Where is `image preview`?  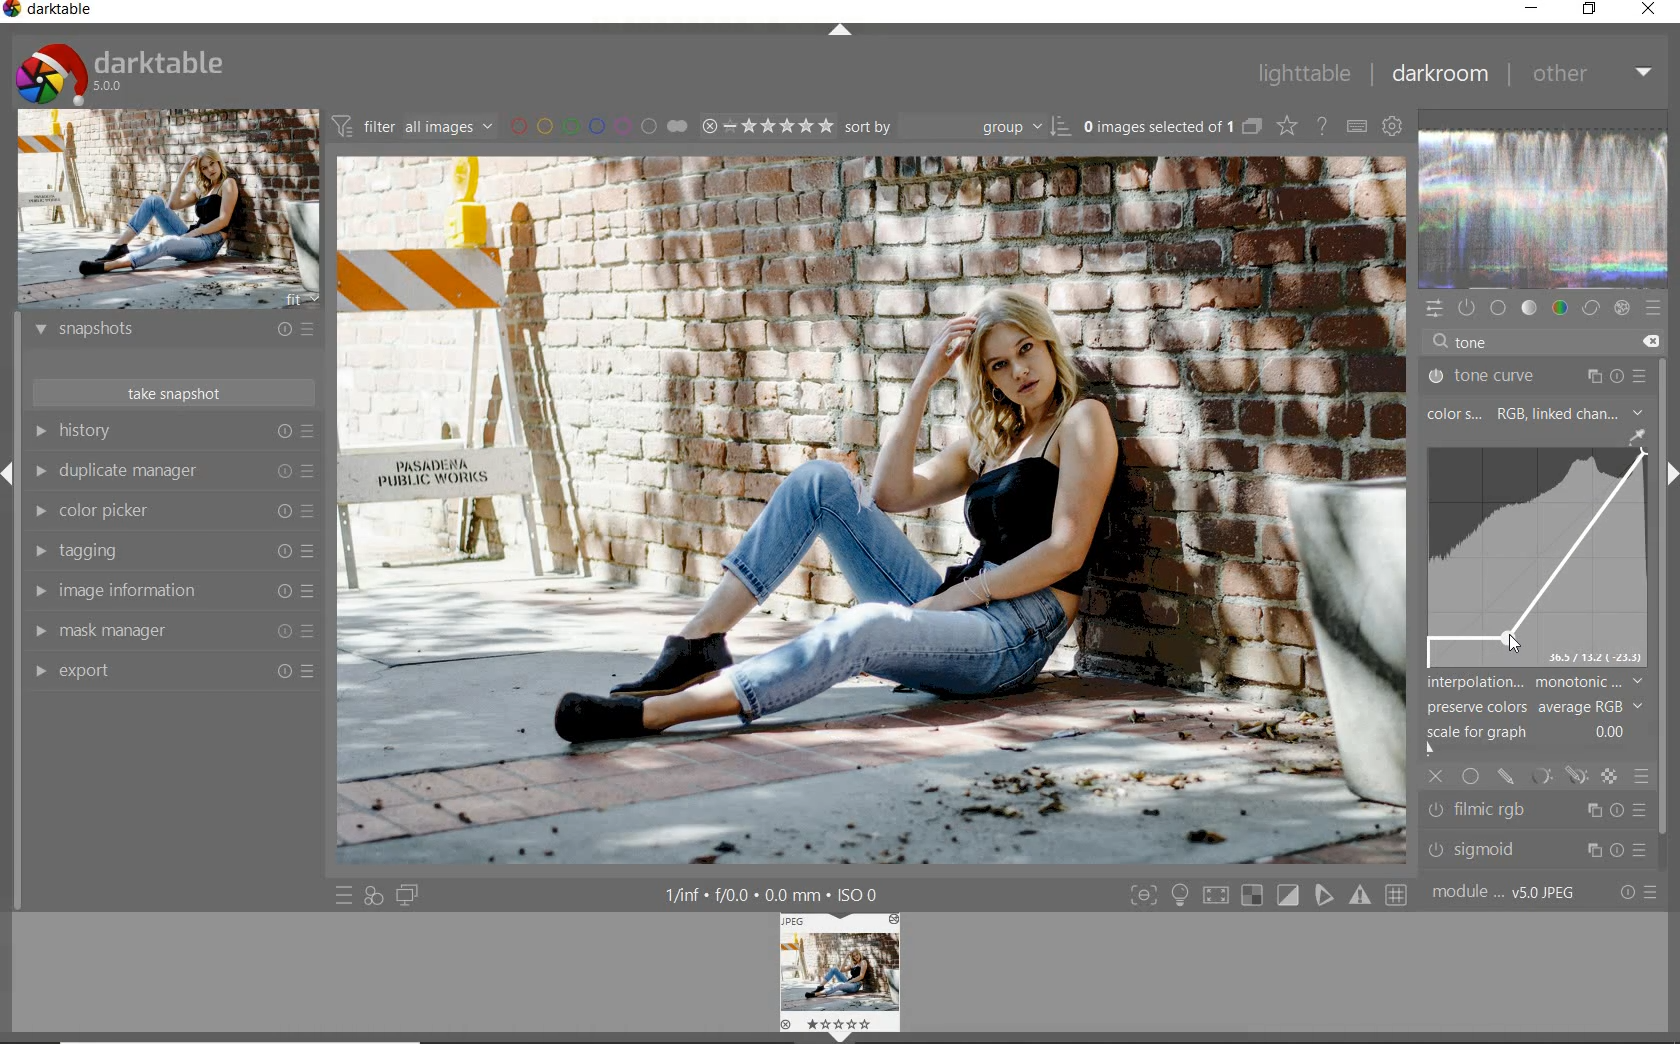
image preview is located at coordinates (167, 210).